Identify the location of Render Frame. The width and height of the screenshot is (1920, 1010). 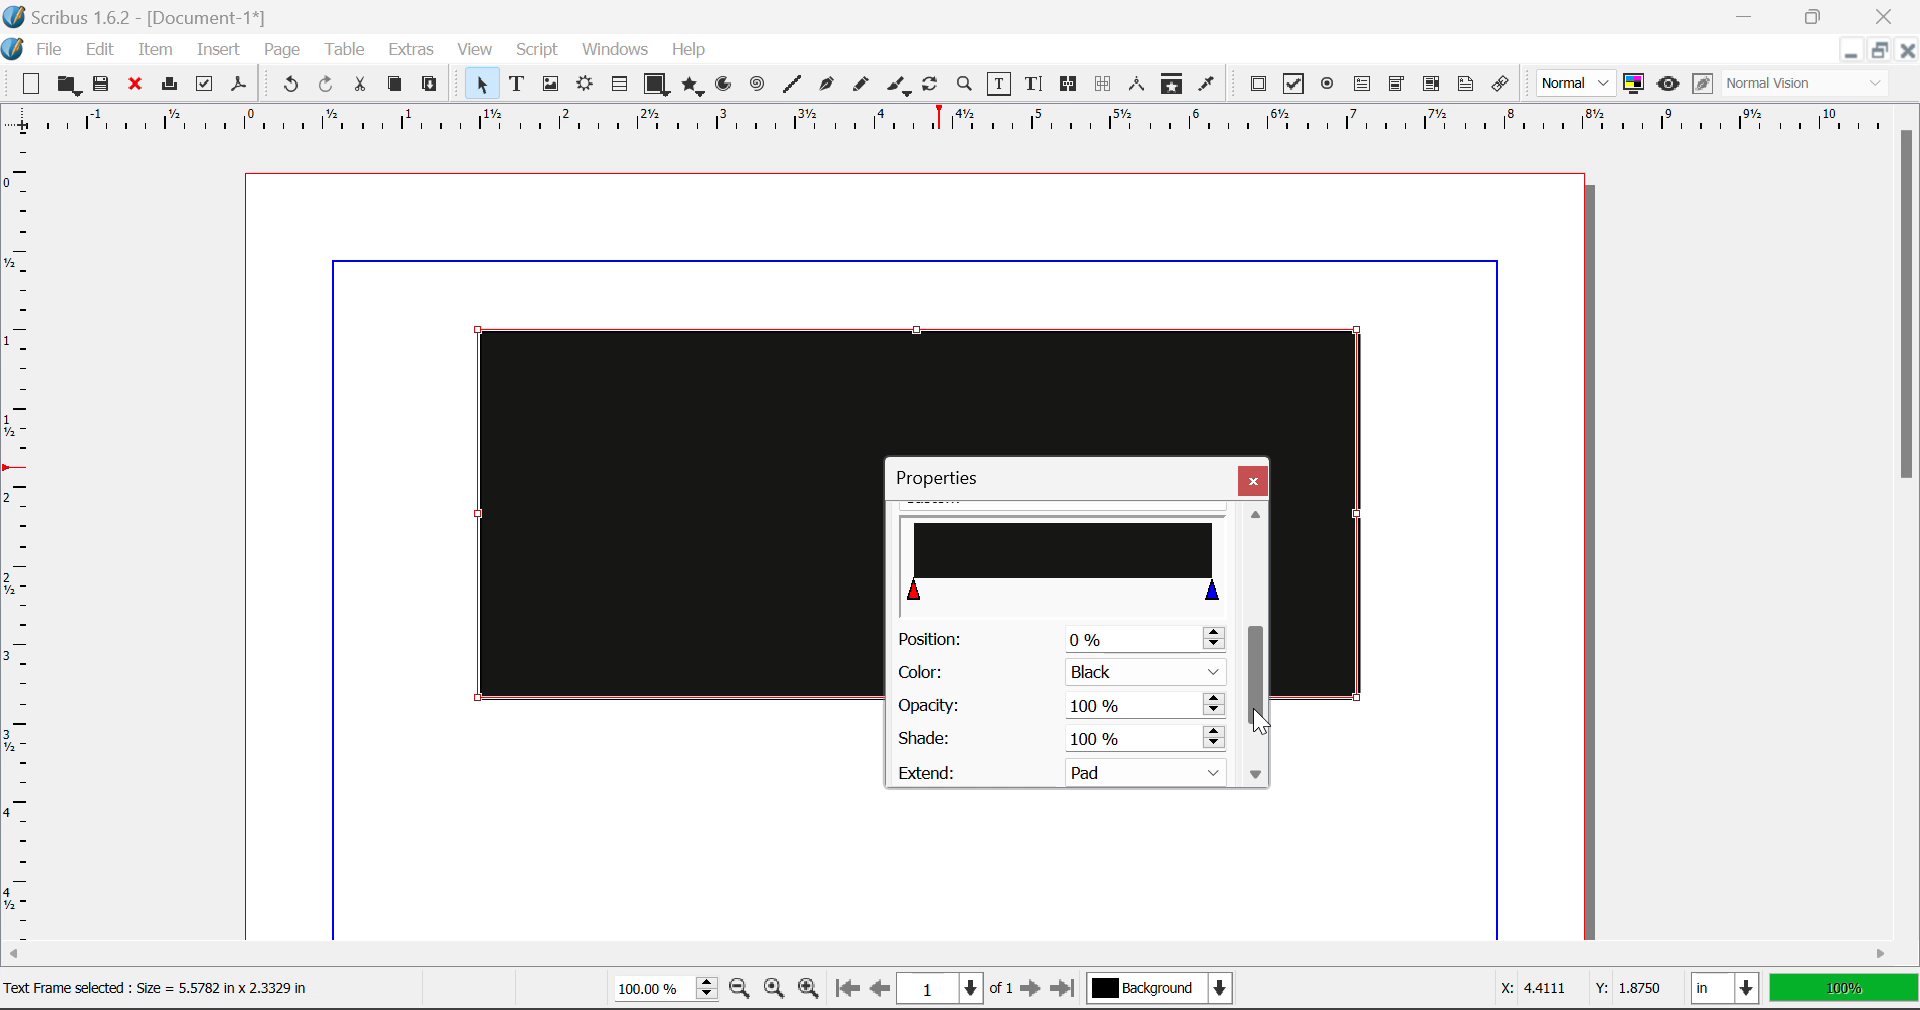
(584, 86).